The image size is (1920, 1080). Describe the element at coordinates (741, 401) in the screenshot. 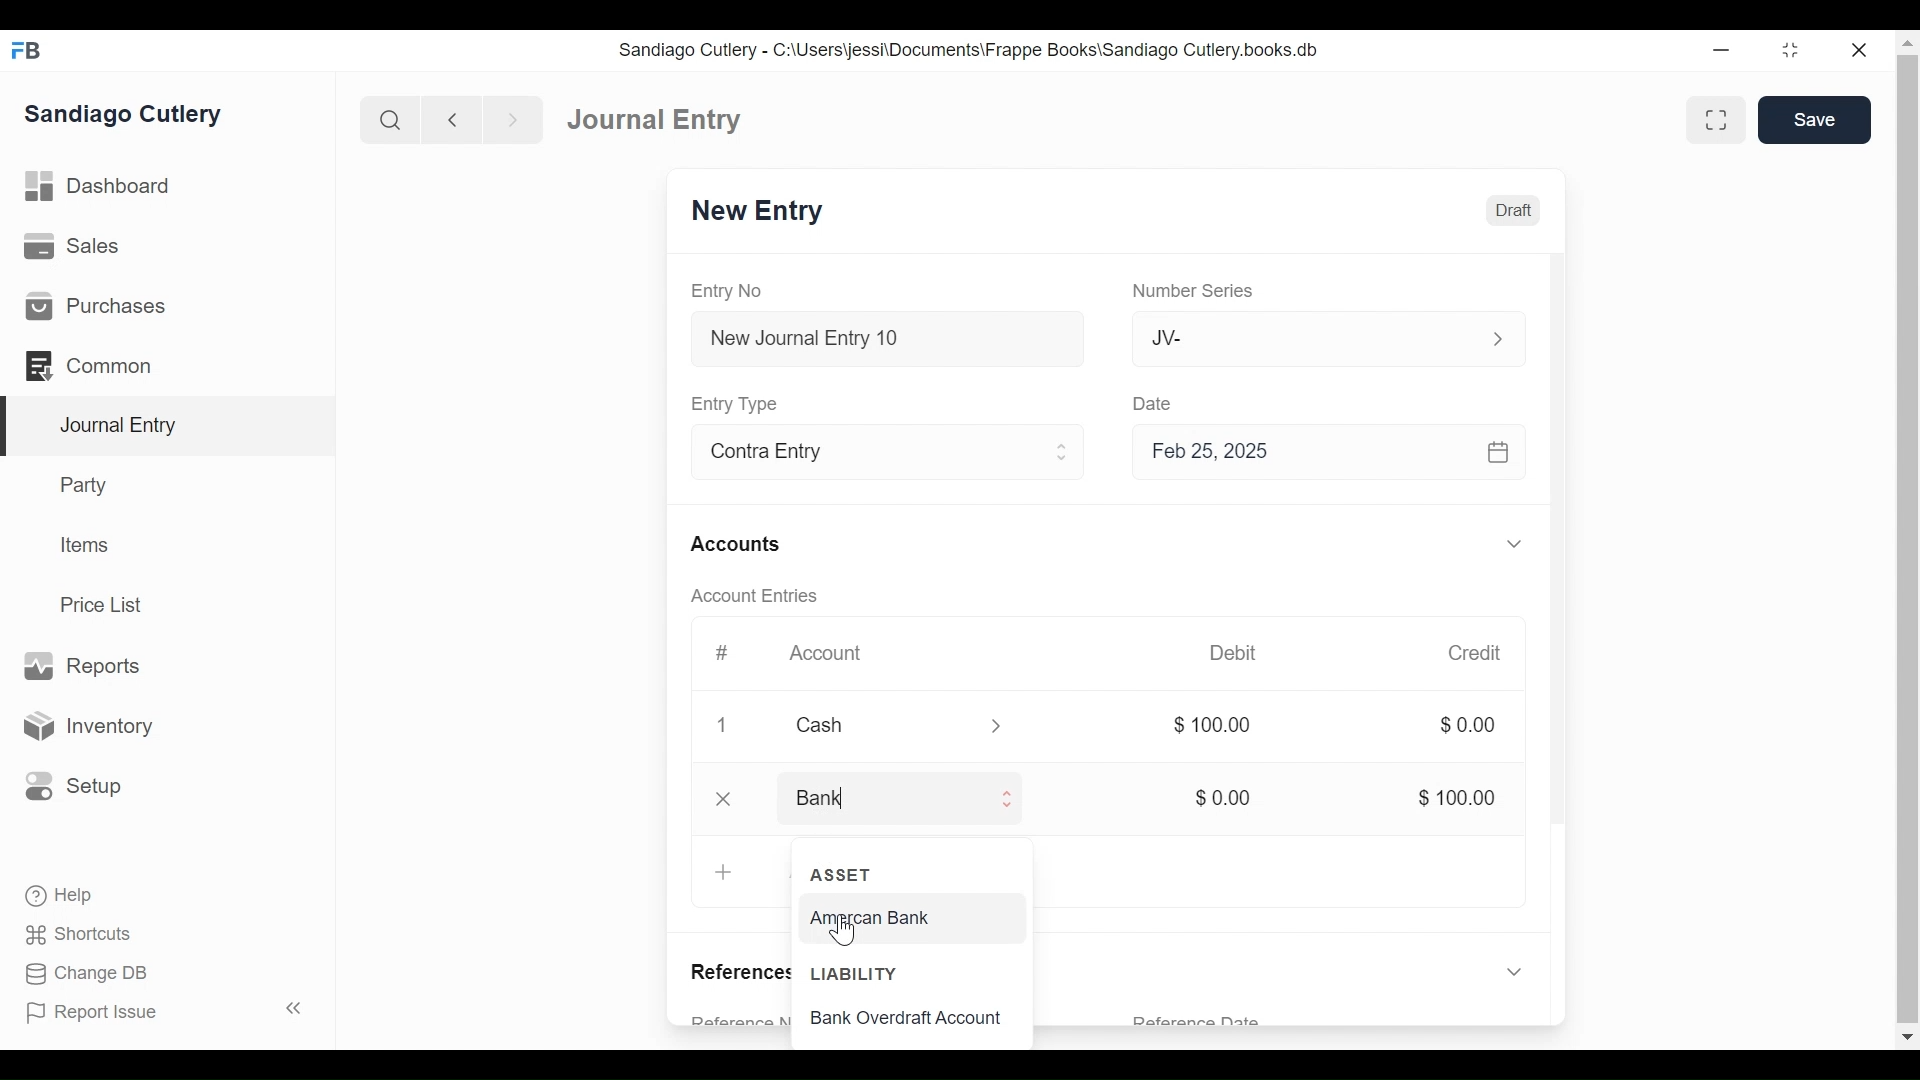

I see `Entry Type` at that location.